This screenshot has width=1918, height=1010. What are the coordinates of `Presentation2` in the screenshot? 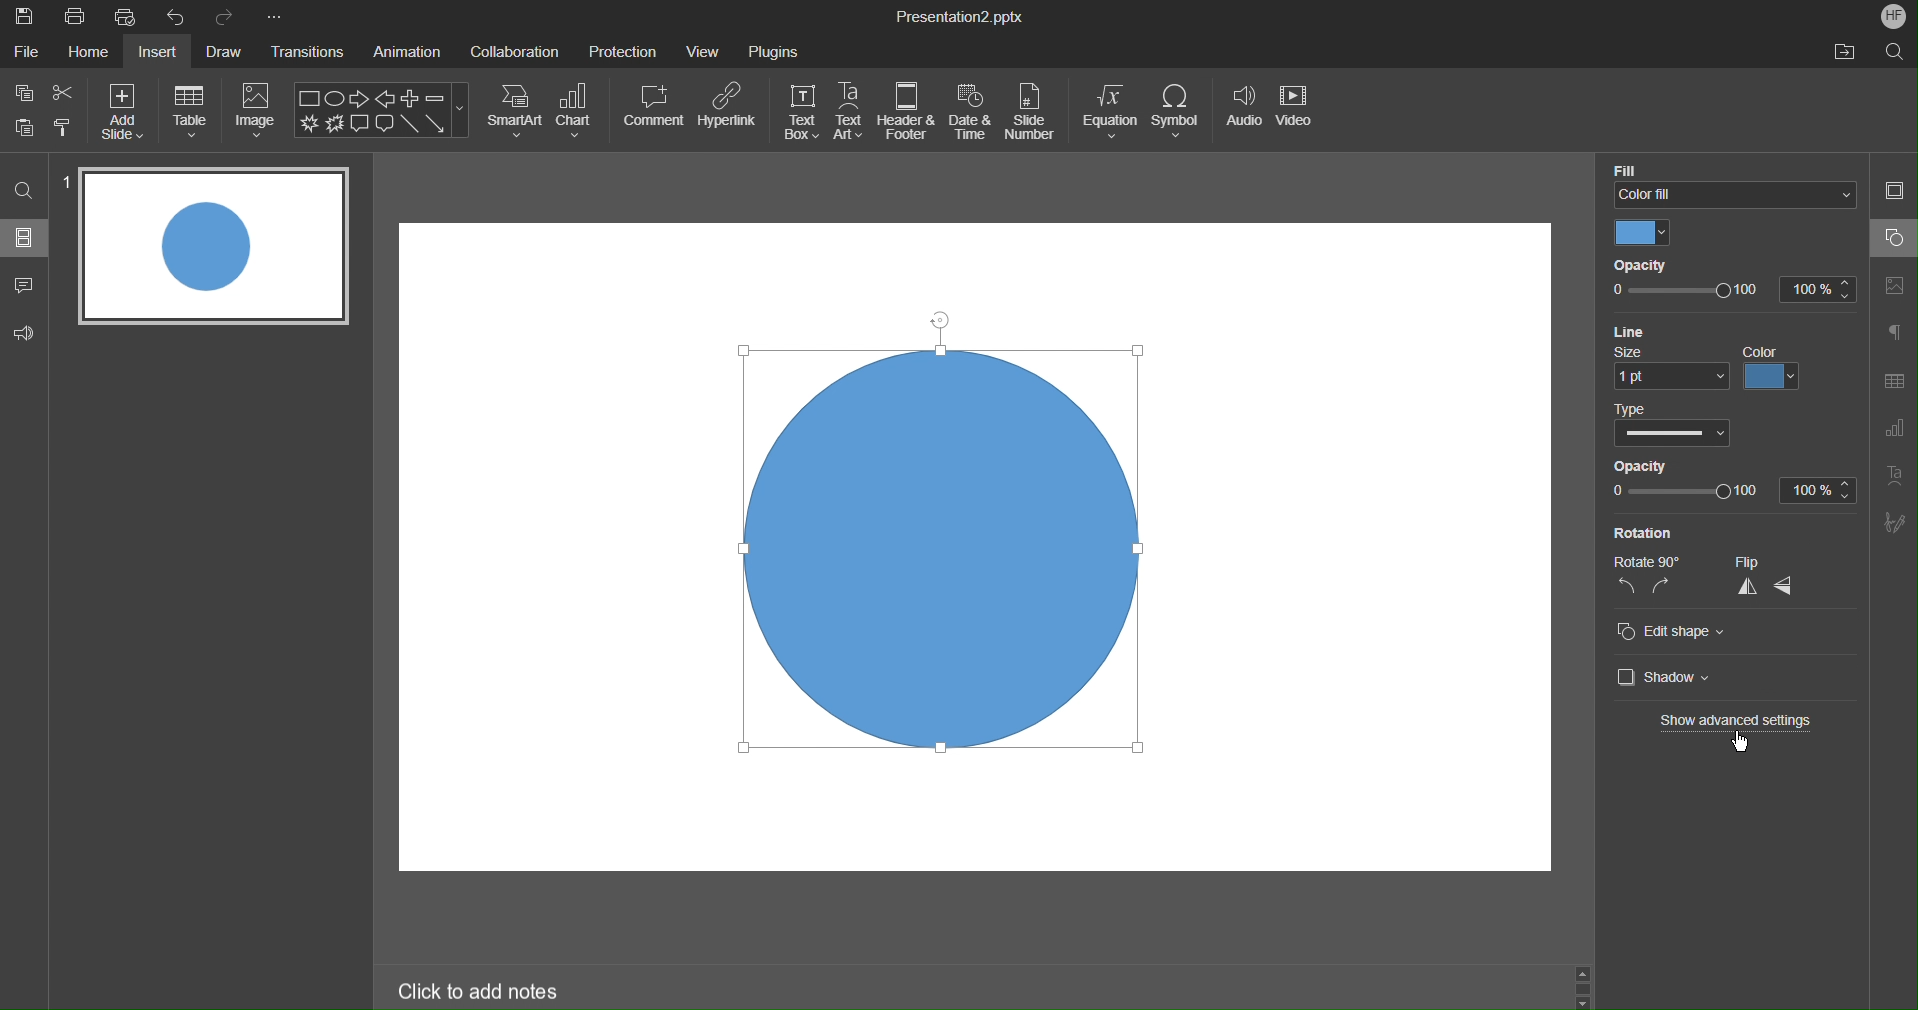 It's located at (958, 19).